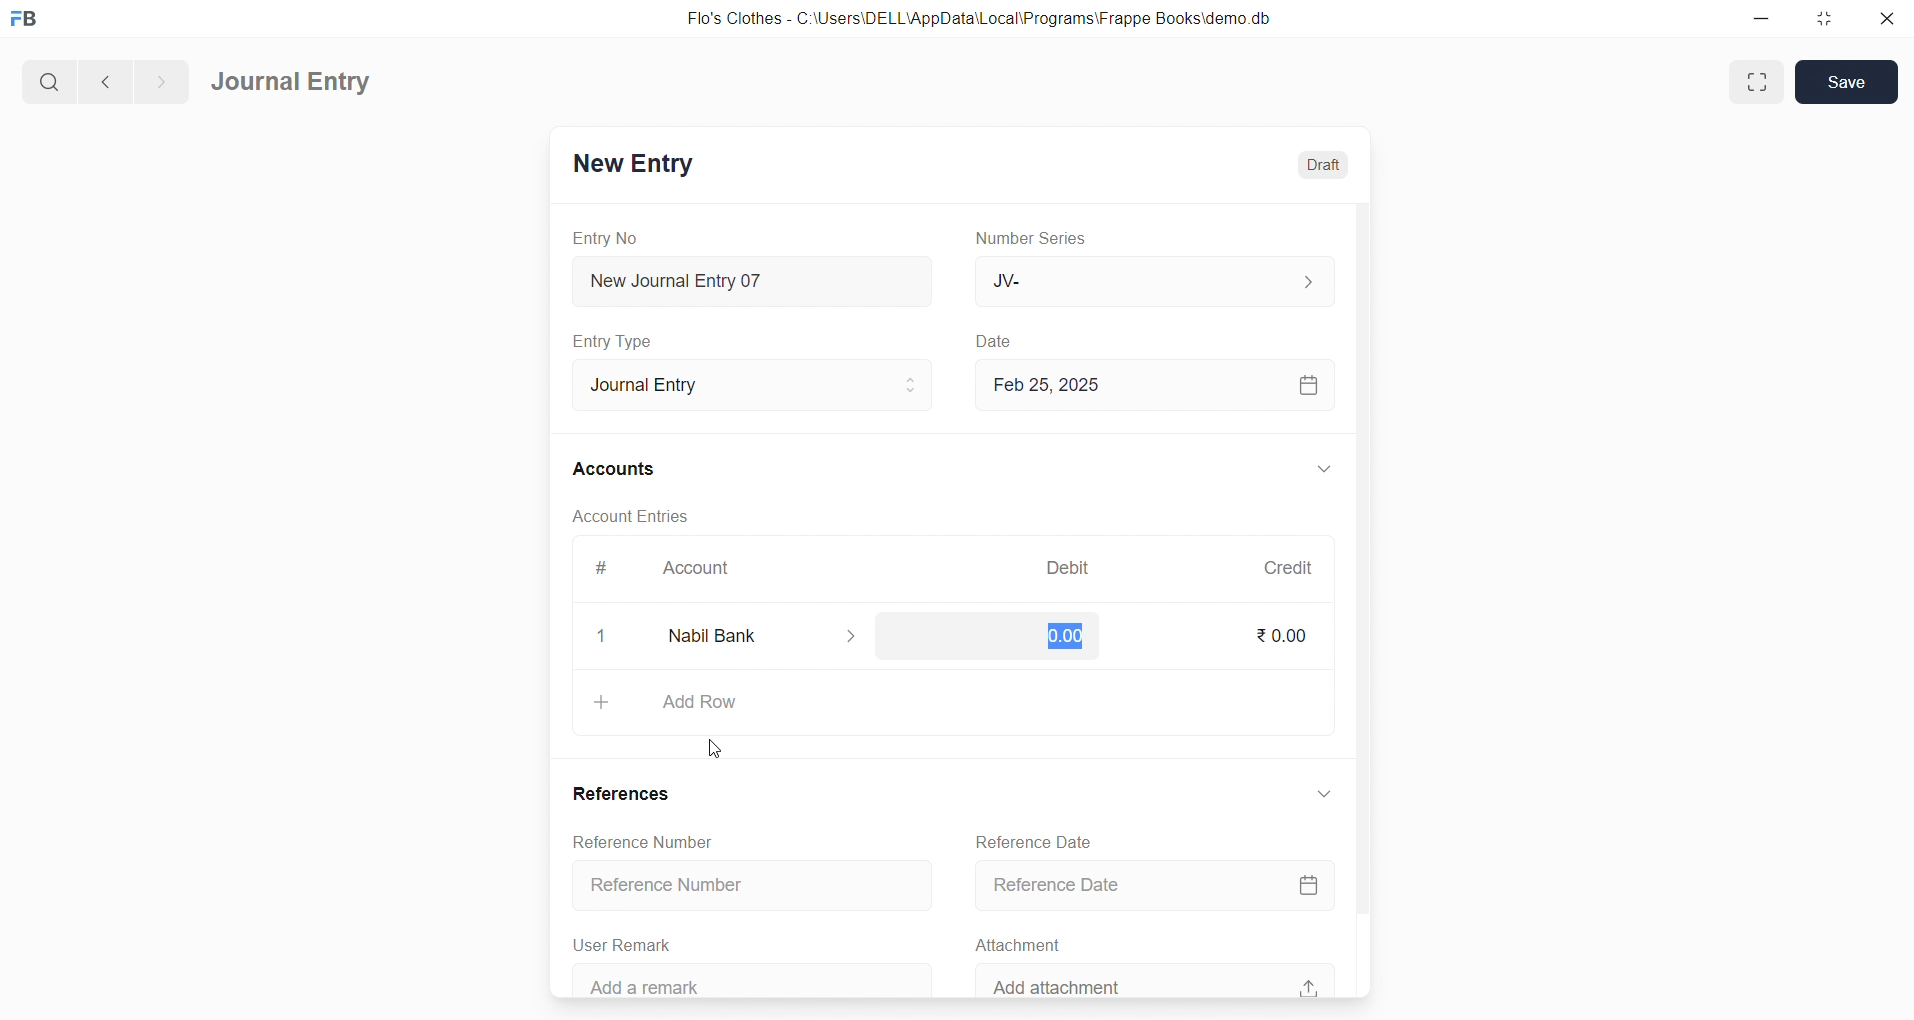 This screenshot has width=1914, height=1020. What do you see at coordinates (754, 276) in the screenshot?
I see `New Journal Entry 07` at bounding box center [754, 276].